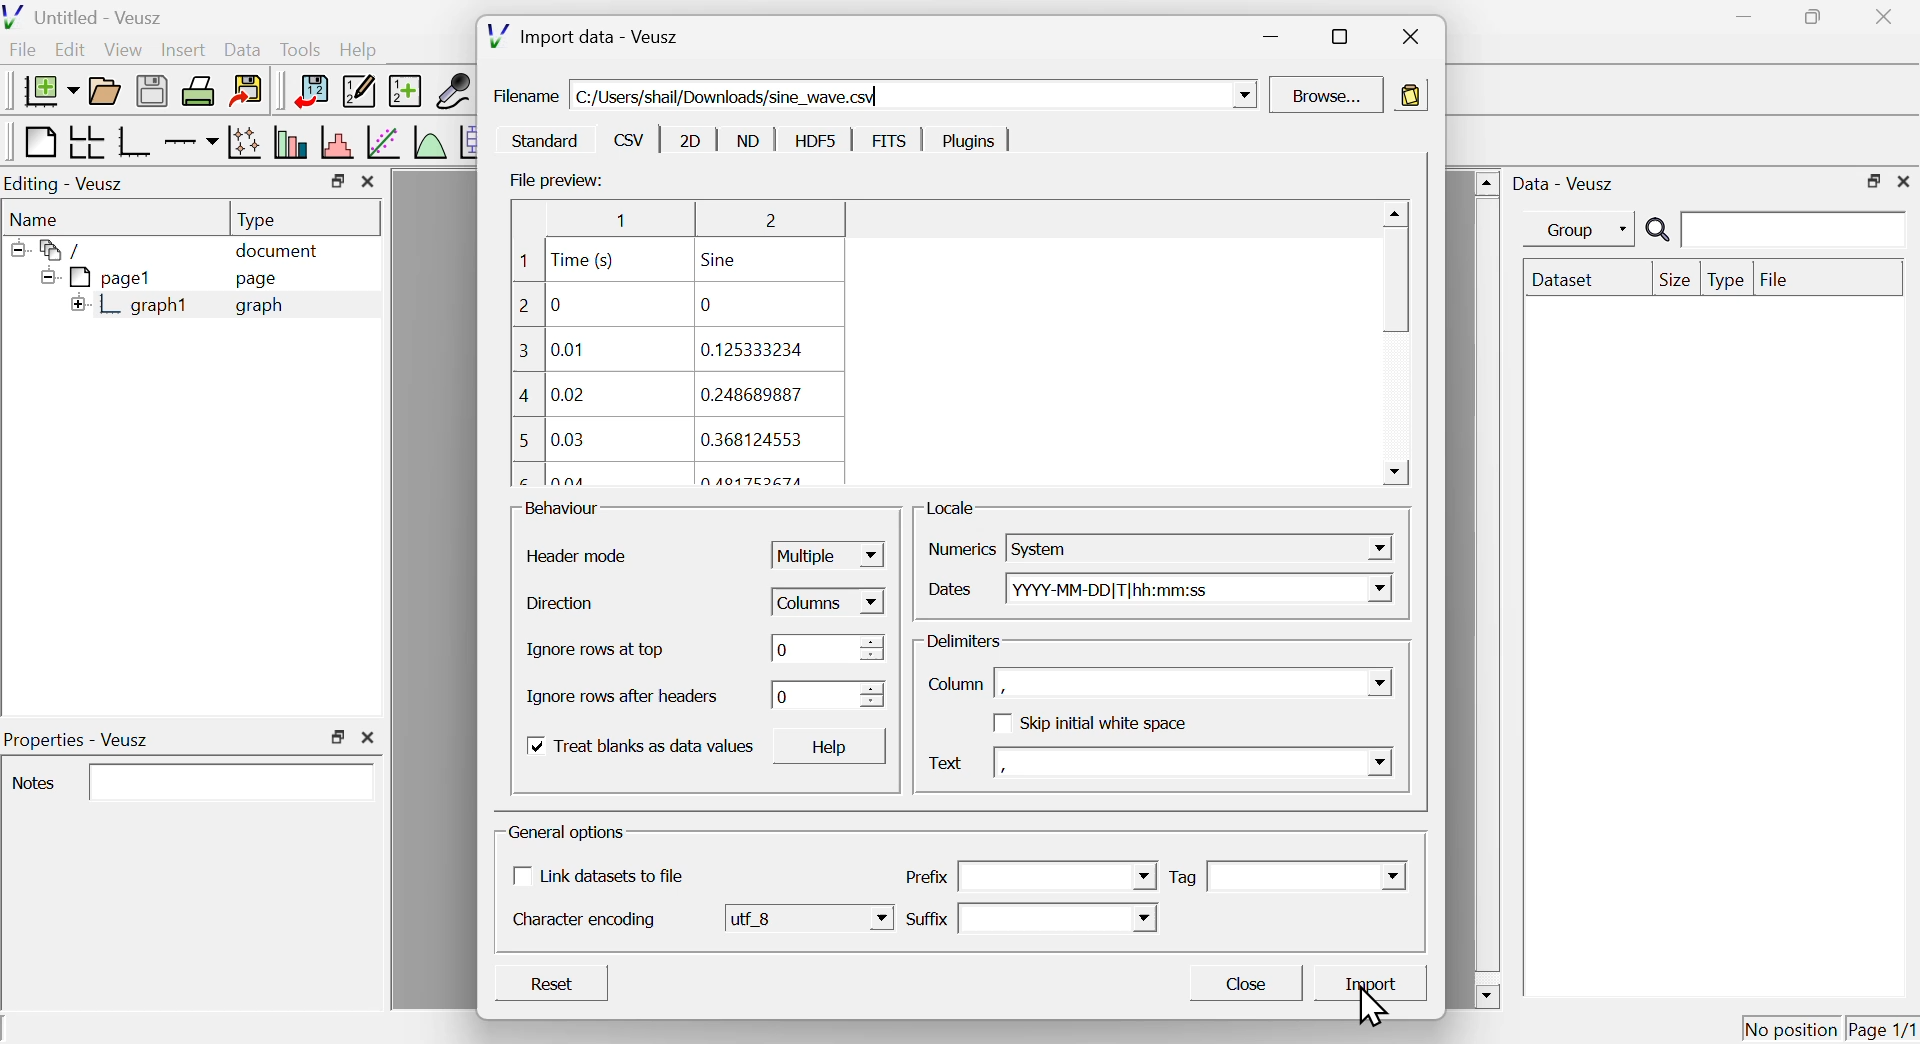 The image size is (1920, 1044). What do you see at coordinates (839, 749) in the screenshot?
I see `Help` at bounding box center [839, 749].